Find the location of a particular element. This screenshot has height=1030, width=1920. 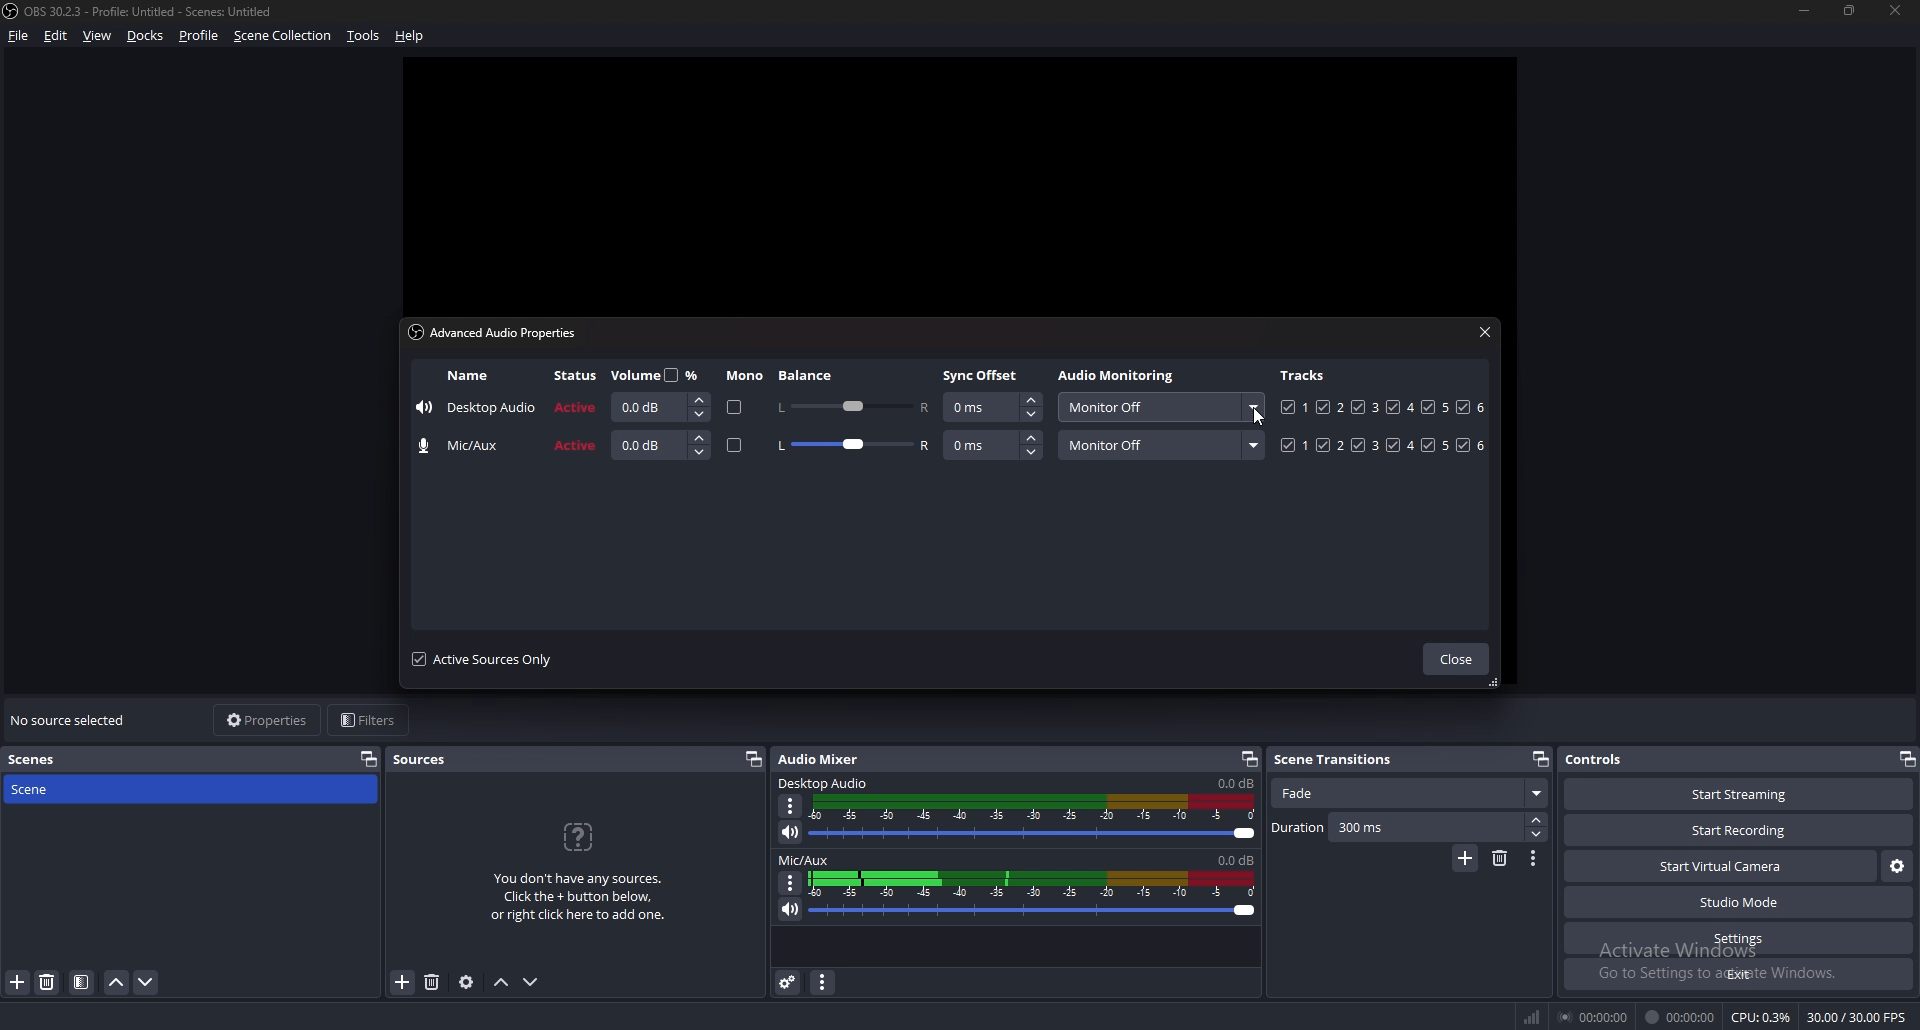

resize is located at coordinates (1853, 12).